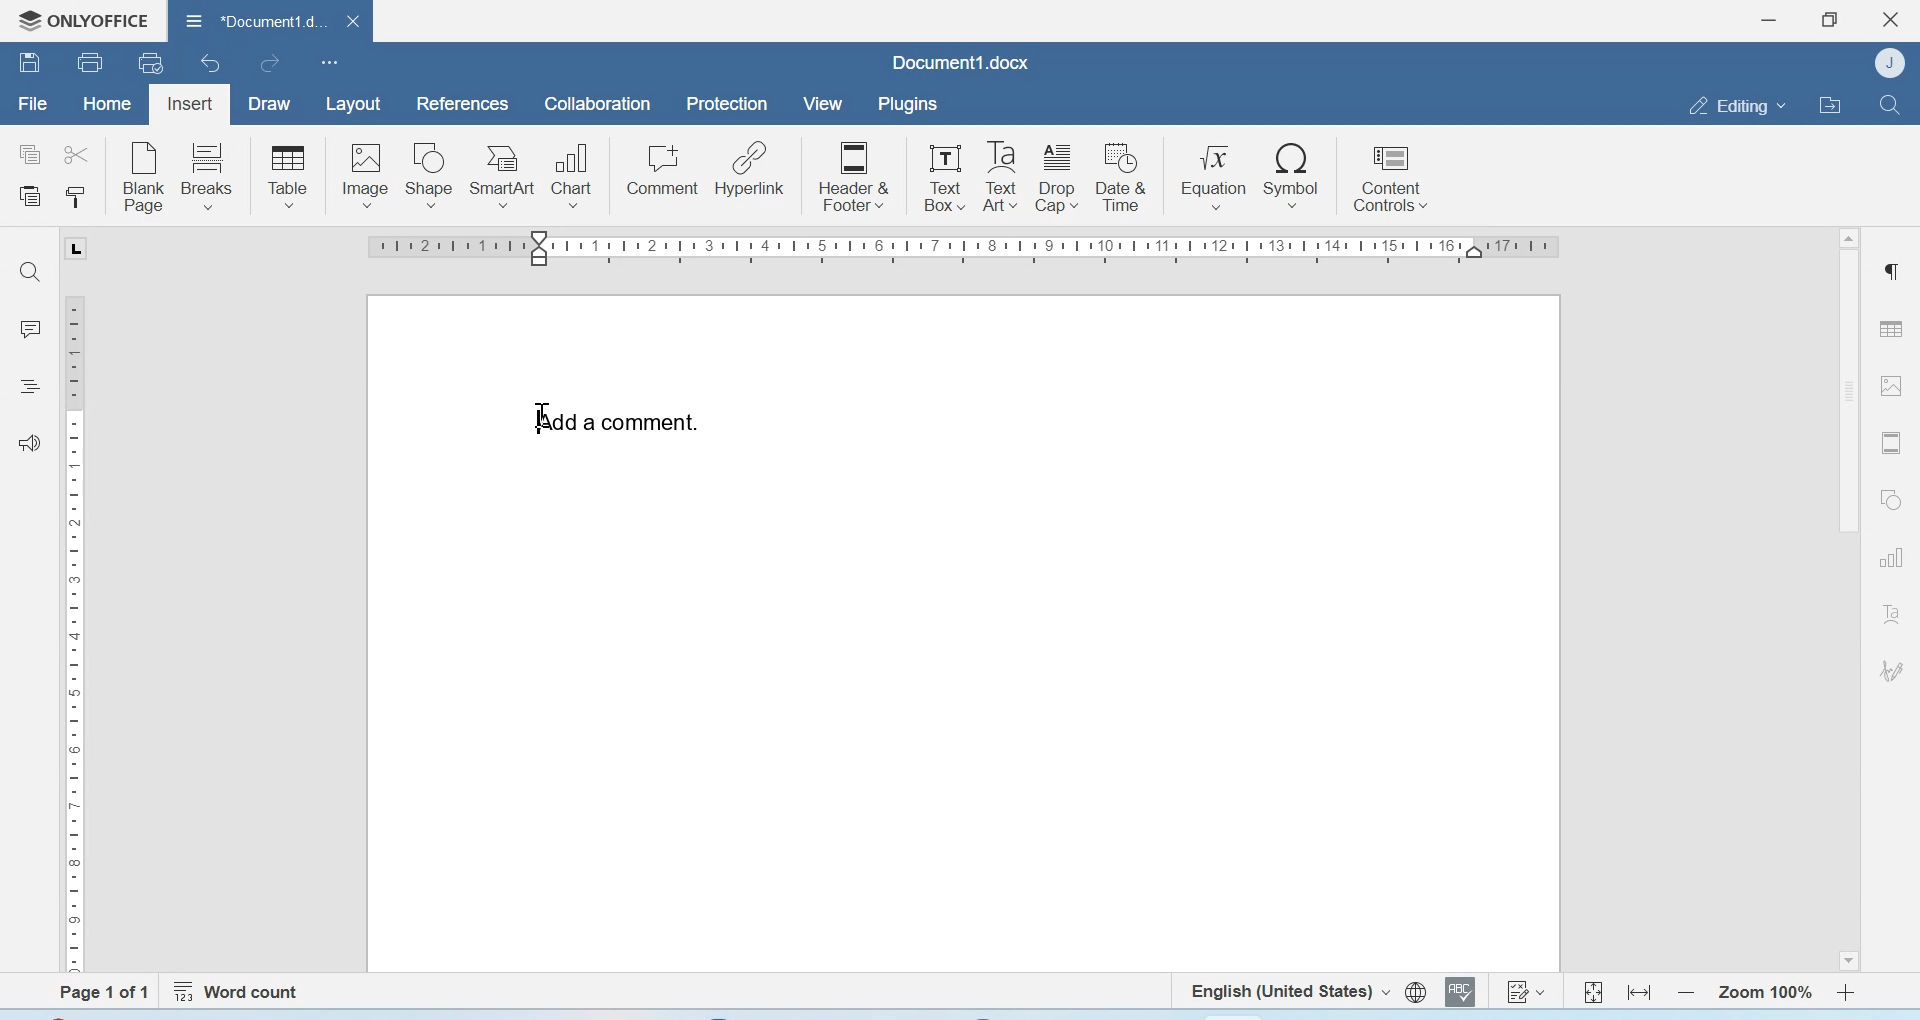 Image resolution: width=1920 pixels, height=1020 pixels. Describe the element at coordinates (1763, 993) in the screenshot. I see `Zoom` at that location.